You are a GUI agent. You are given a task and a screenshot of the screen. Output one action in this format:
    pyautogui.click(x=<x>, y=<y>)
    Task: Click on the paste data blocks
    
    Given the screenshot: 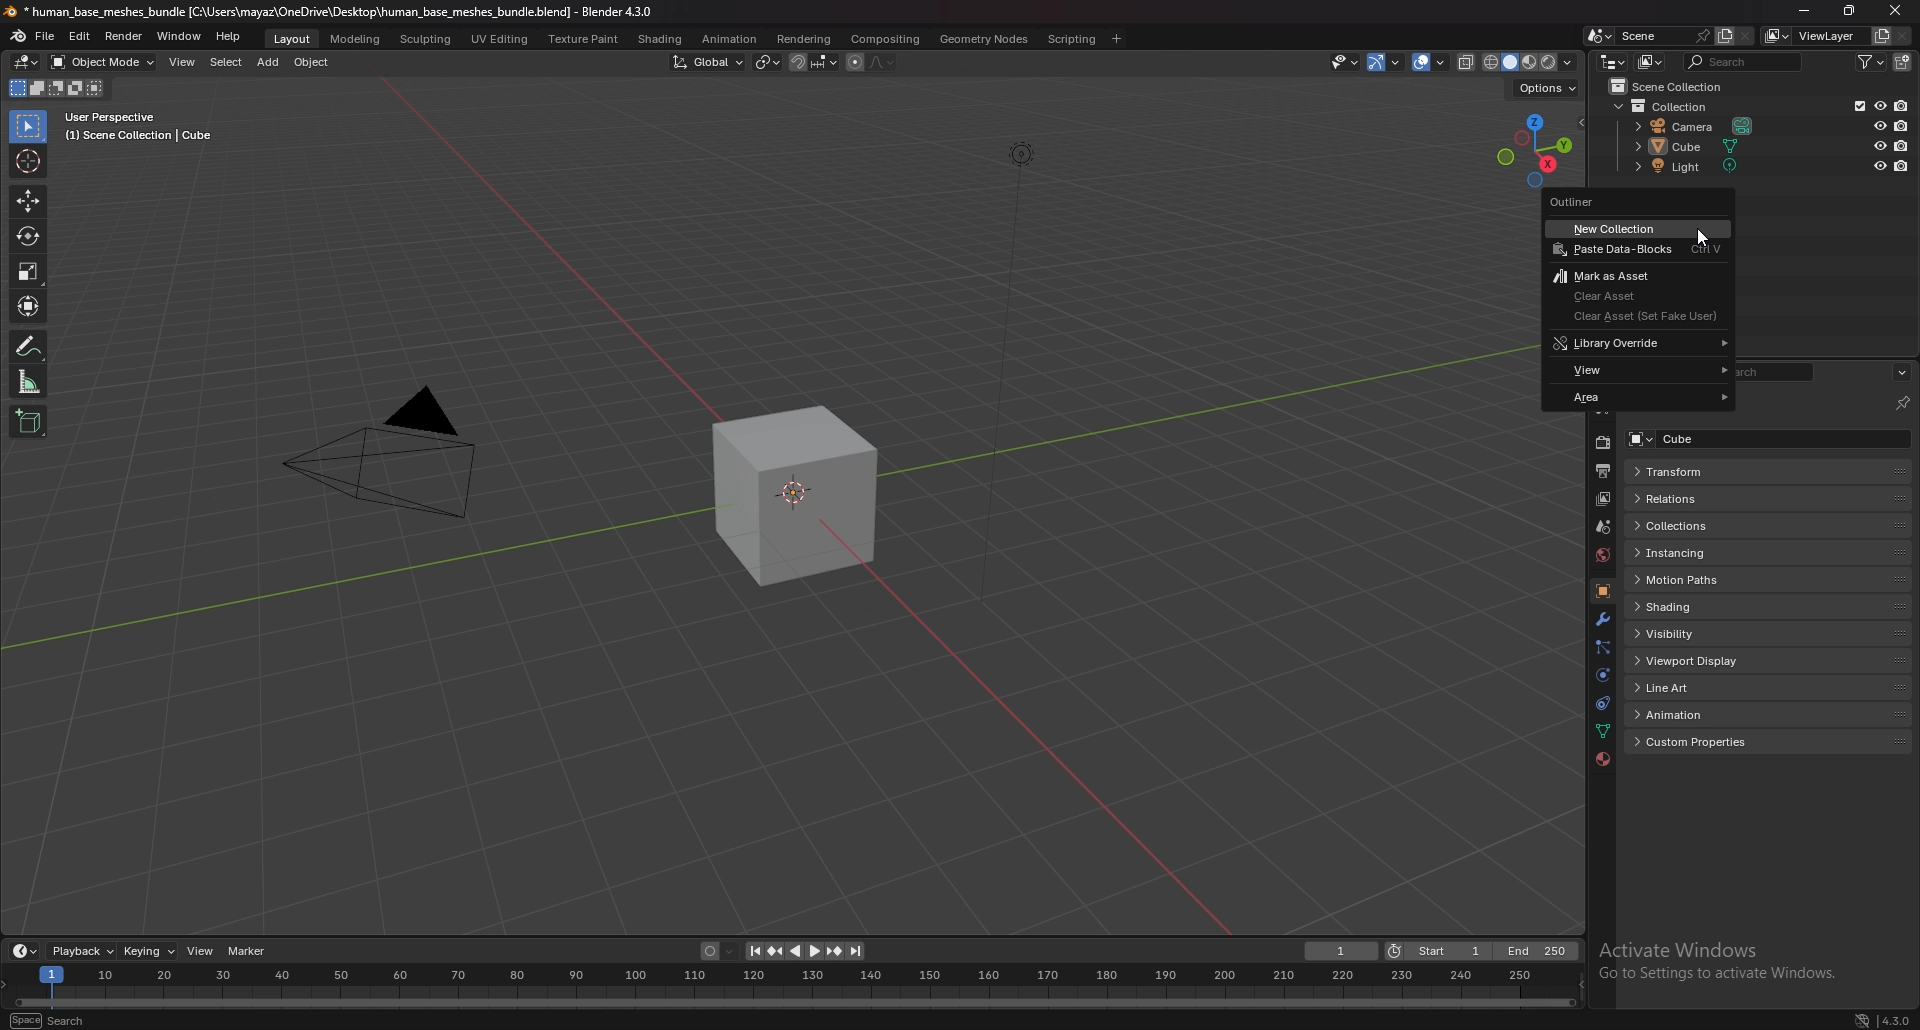 What is the action you would take?
    pyautogui.click(x=1635, y=250)
    